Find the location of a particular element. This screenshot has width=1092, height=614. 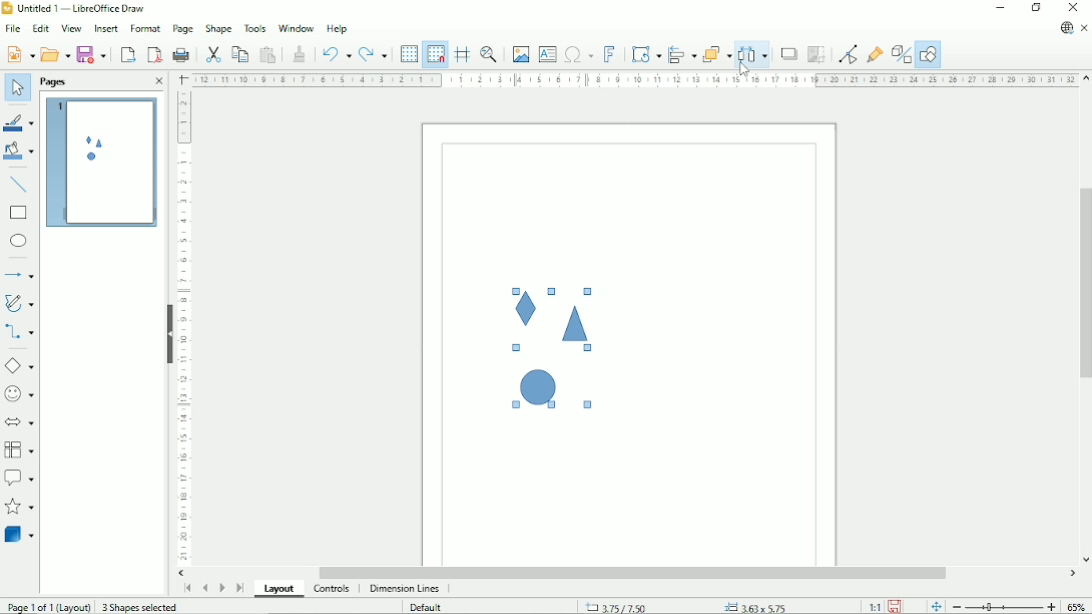

Redo is located at coordinates (374, 53).